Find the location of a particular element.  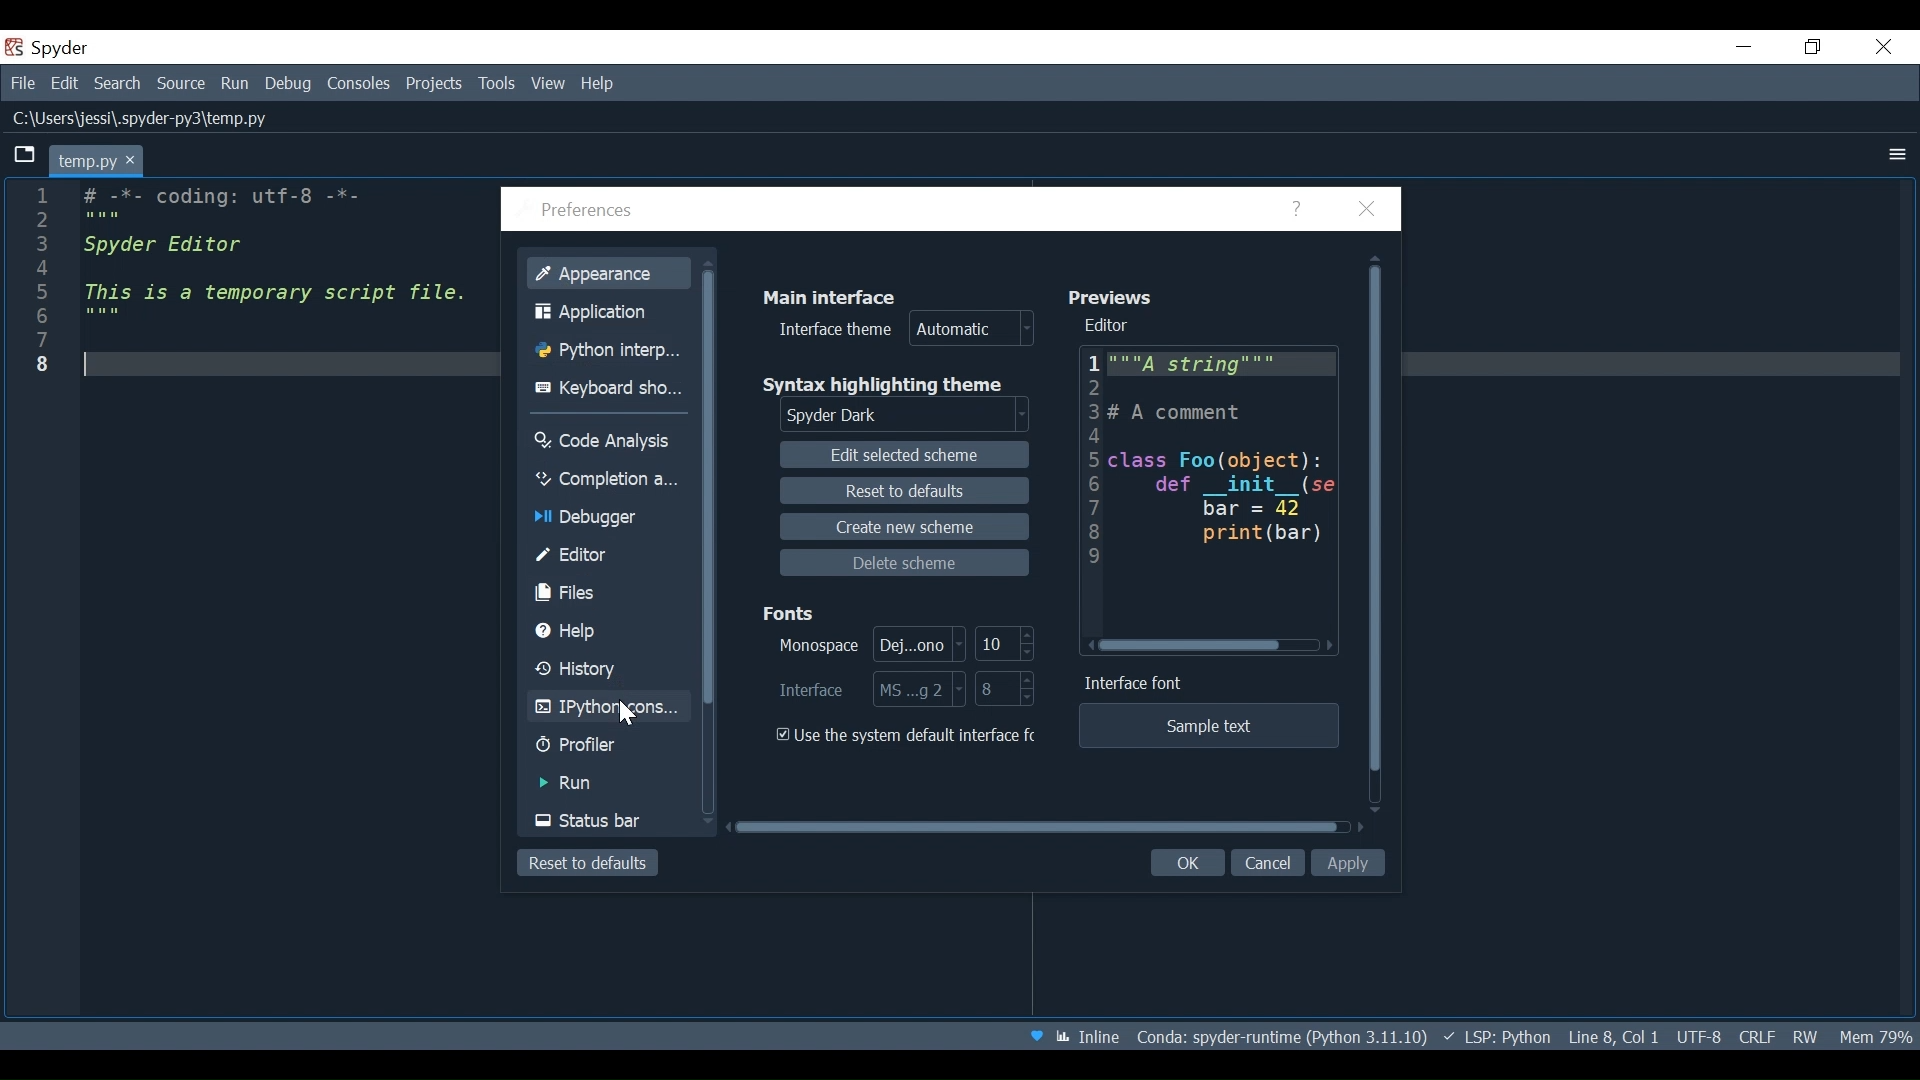

Select Syntax Highlighting theme is located at coordinates (898, 416).